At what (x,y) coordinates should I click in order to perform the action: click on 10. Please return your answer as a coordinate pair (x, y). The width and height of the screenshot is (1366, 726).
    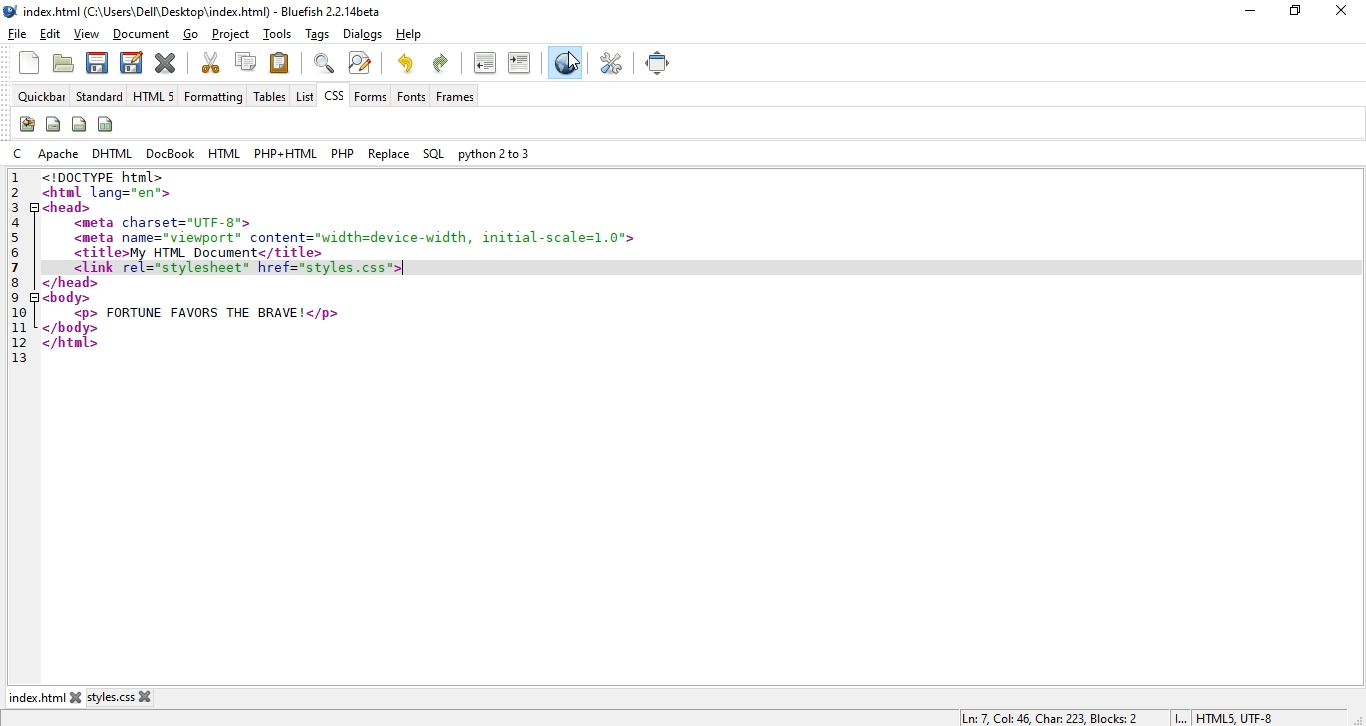
    Looking at the image, I should click on (22, 312).